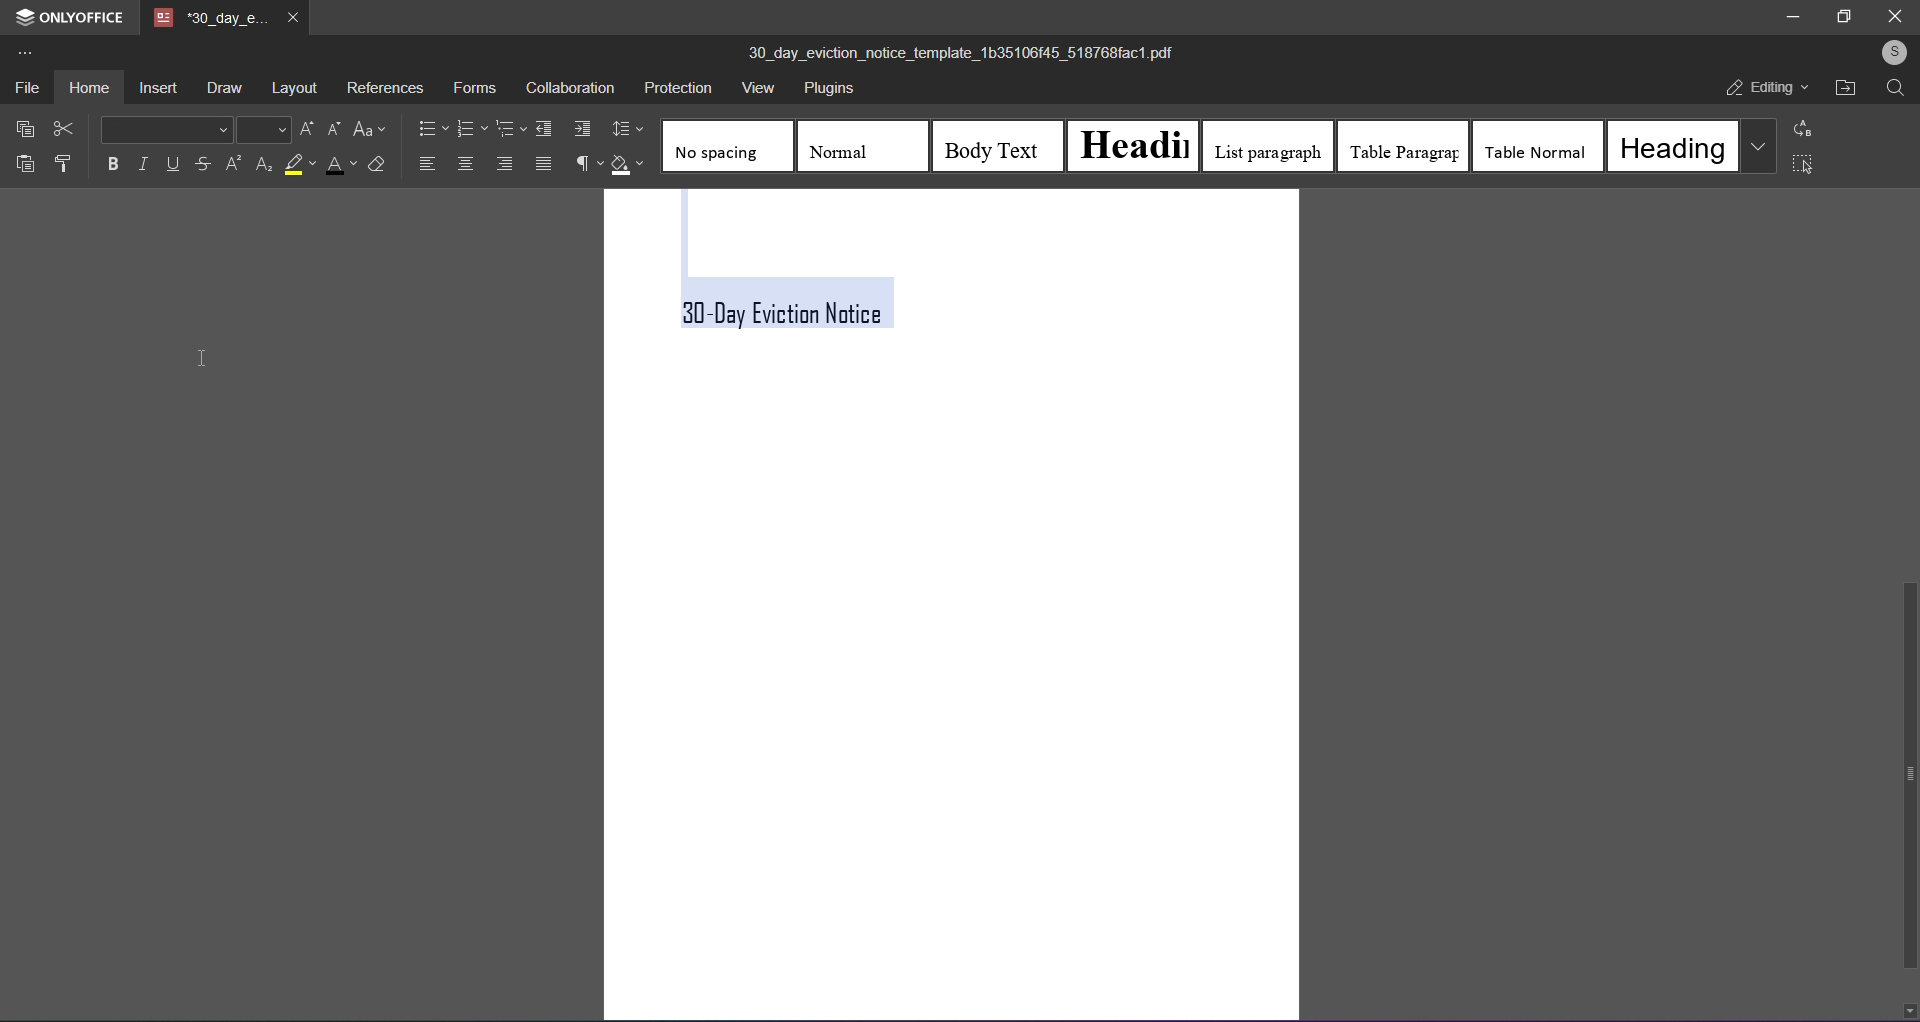 The width and height of the screenshot is (1920, 1022). Describe the element at coordinates (630, 166) in the screenshot. I see `shading` at that location.